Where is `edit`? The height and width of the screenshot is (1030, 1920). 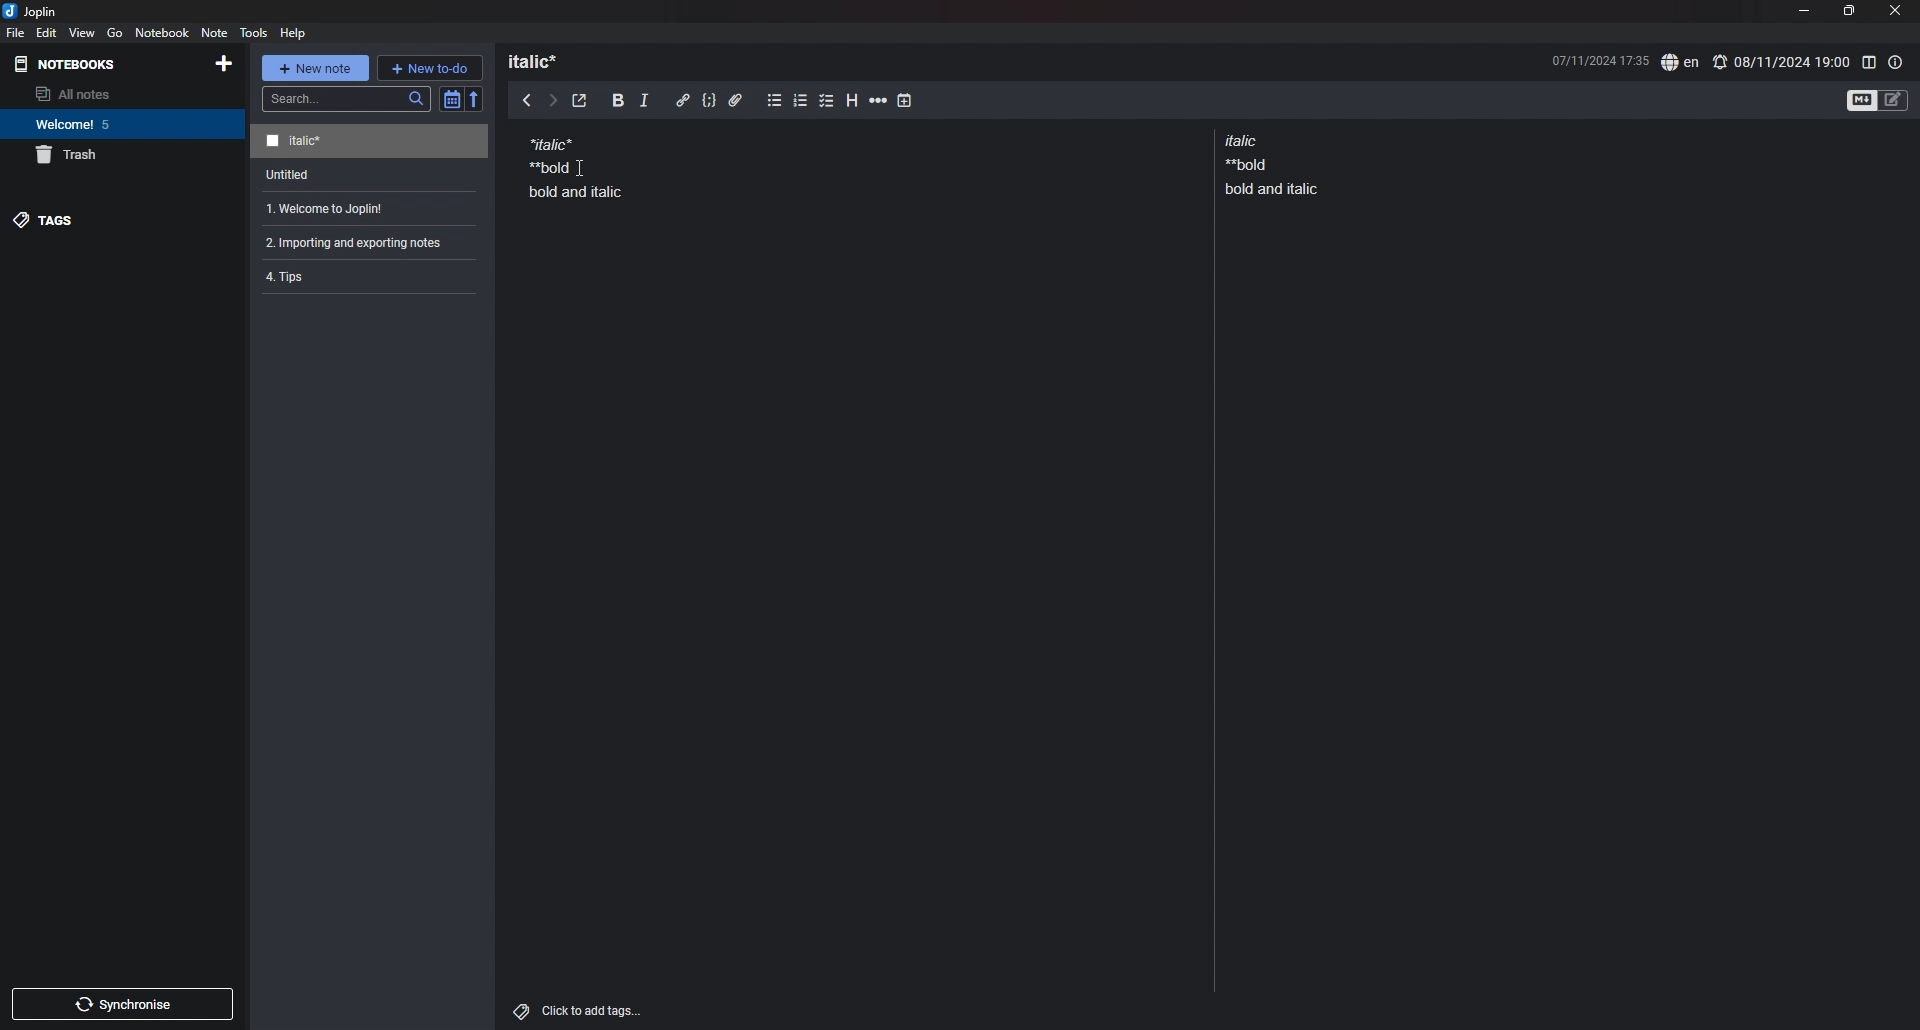
edit is located at coordinates (47, 32).